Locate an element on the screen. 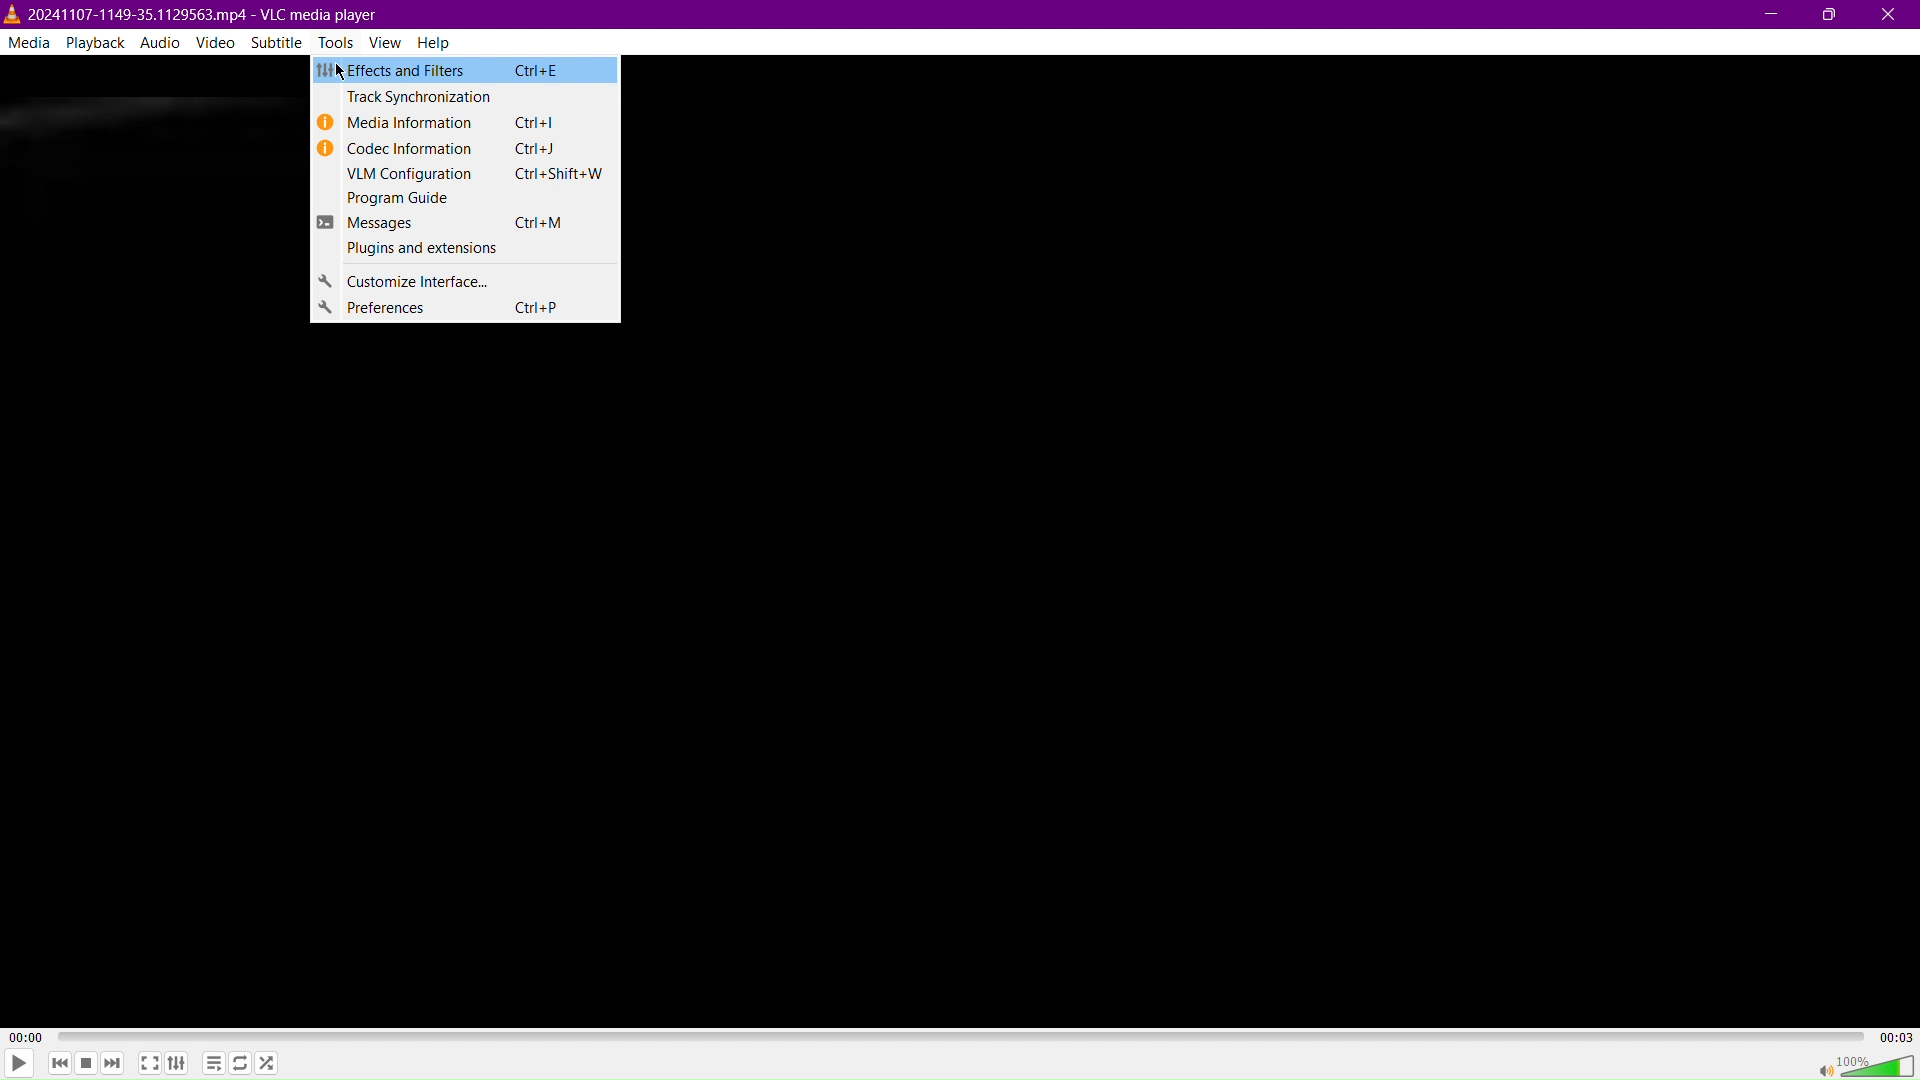 The width and height of the screenshot is (1920, 1080). Codec Information is located at coordinates (466, 149).